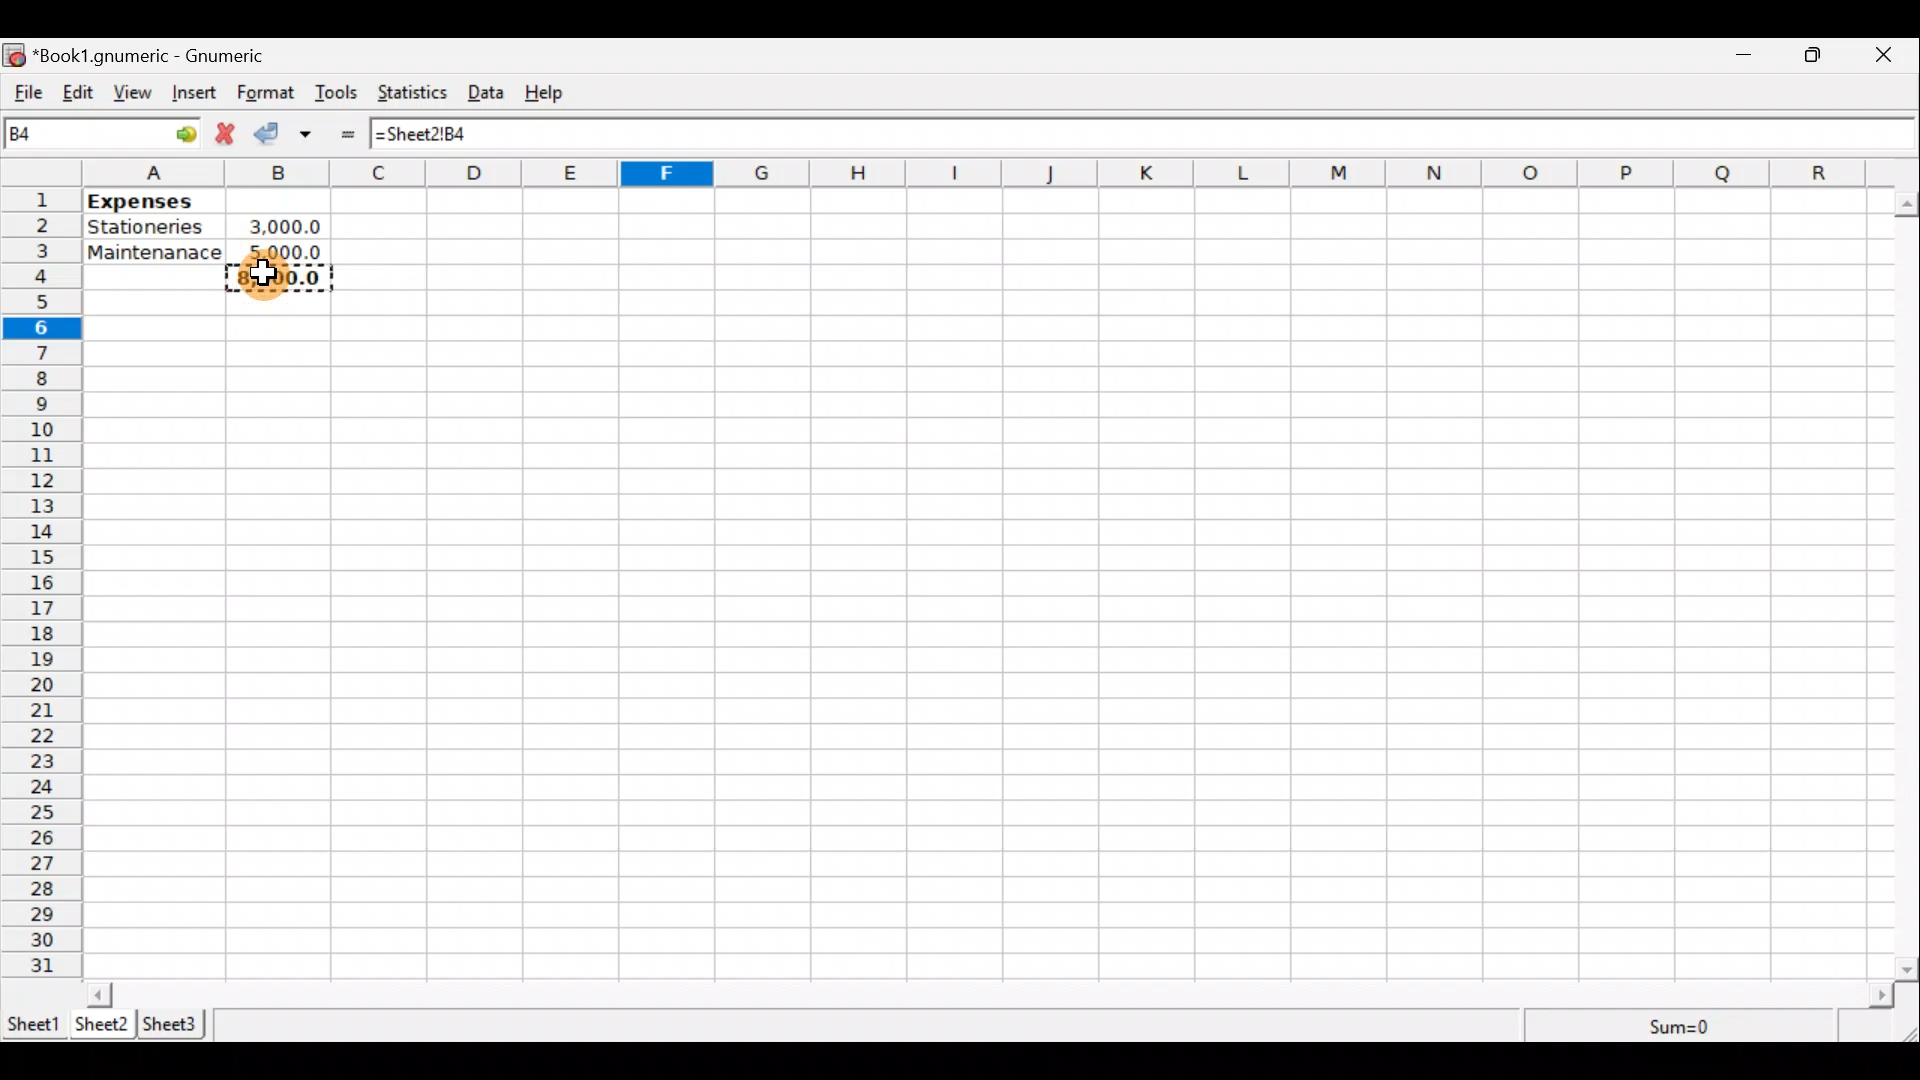 The image size is (1920, 1080). What do you see at coordinates (99, 994) in the screenshot?
I see `scroll left` at bounding box center [99, 994].